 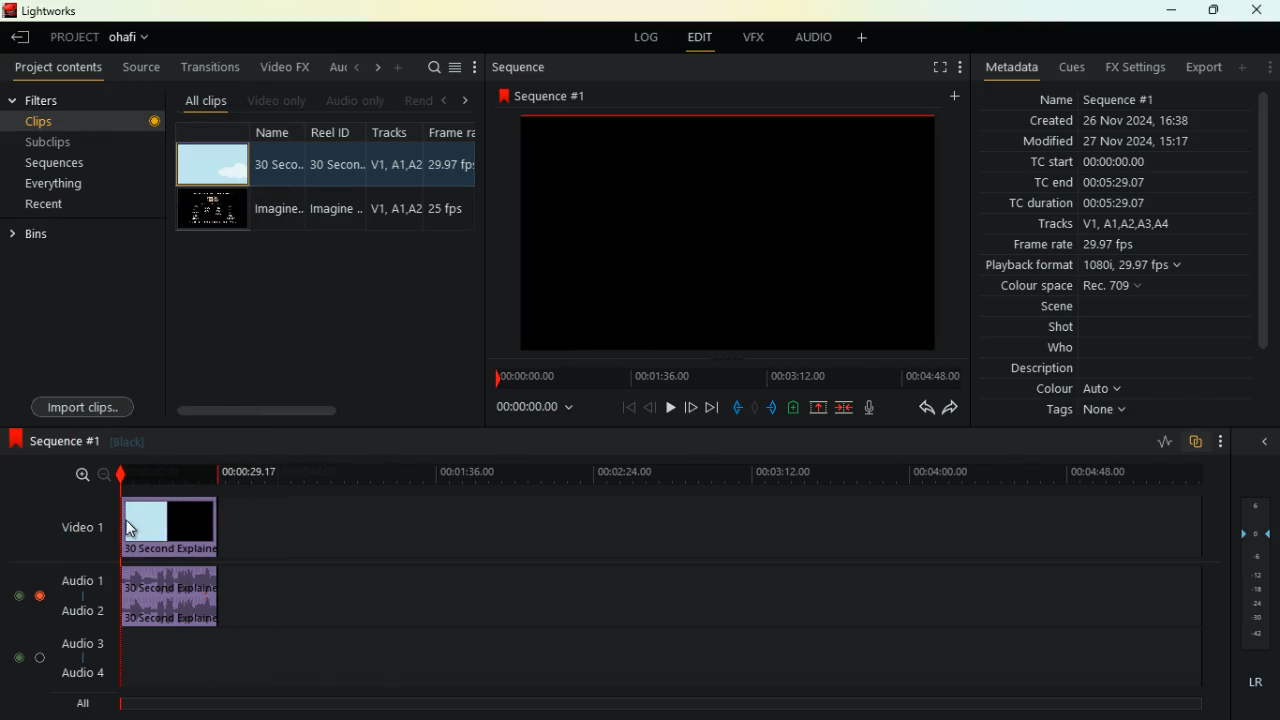 What do you see at coordinates (1111, 120) in the screenshot?
I see `created` at bounding box center [1111, 120].